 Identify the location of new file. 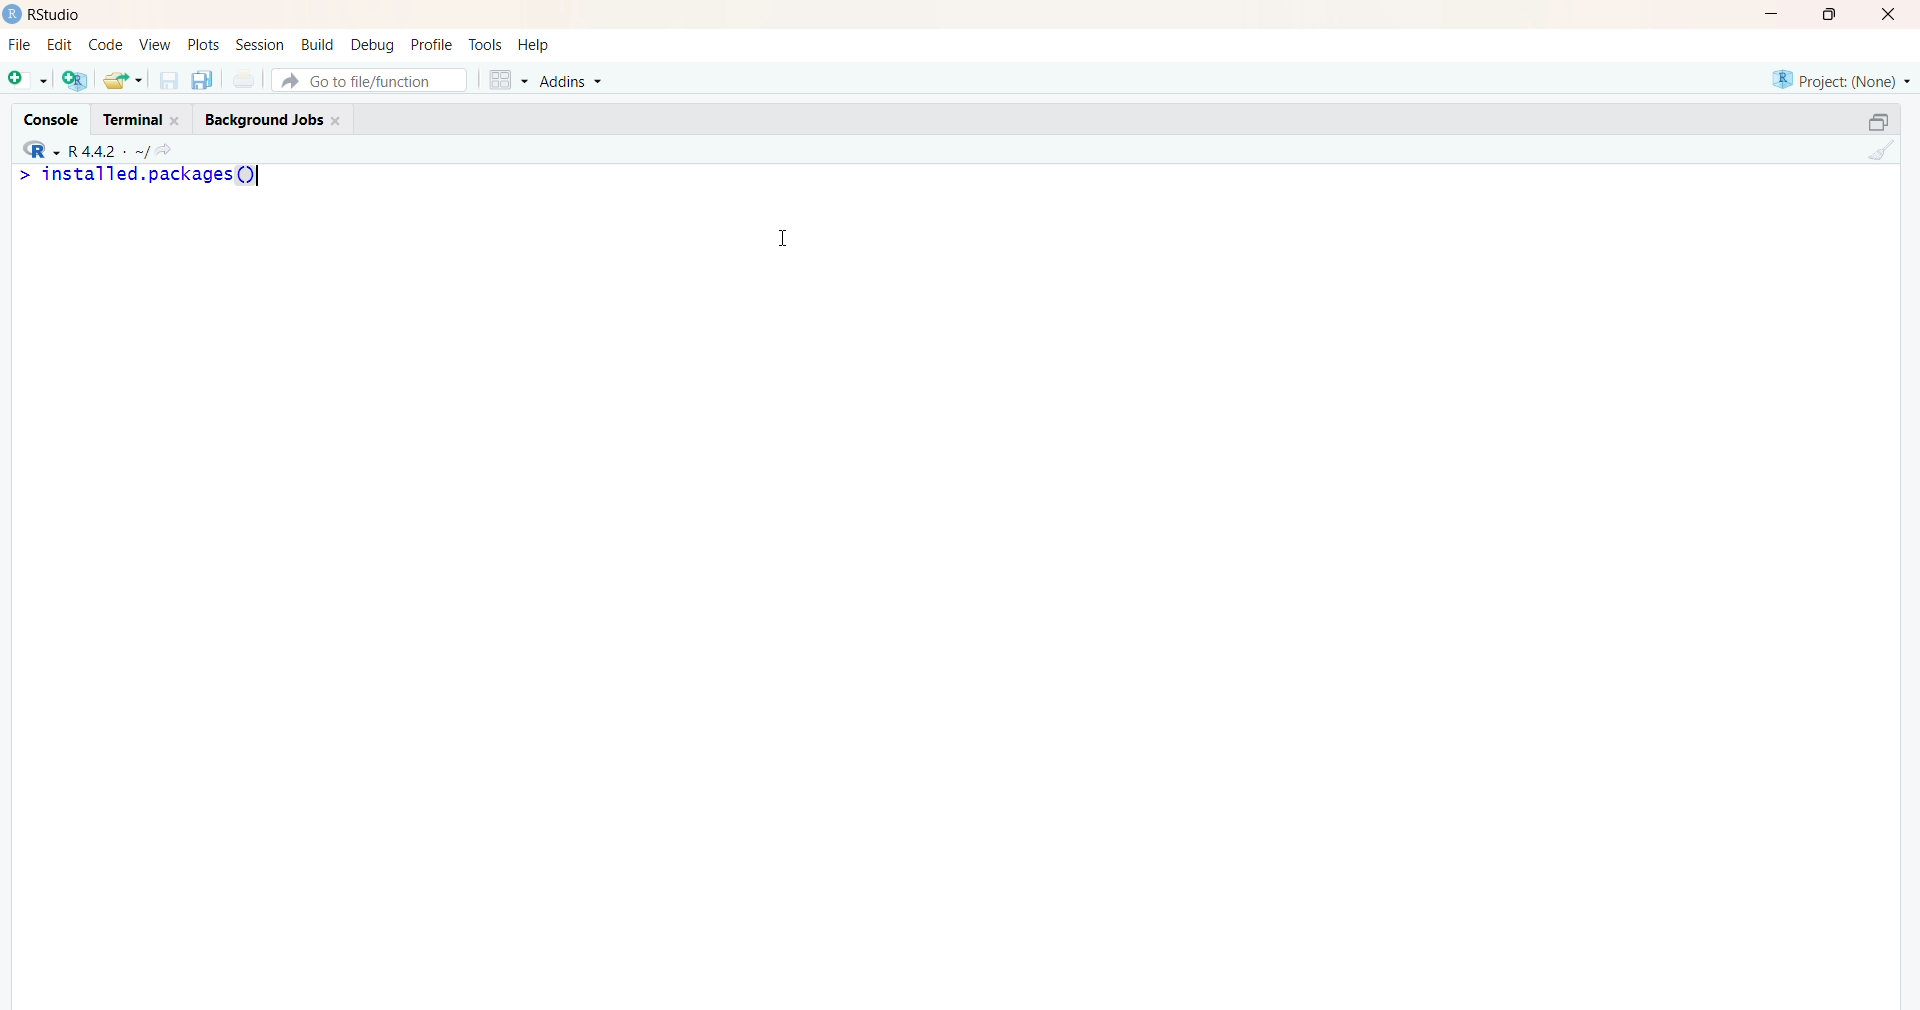
(27, 82).